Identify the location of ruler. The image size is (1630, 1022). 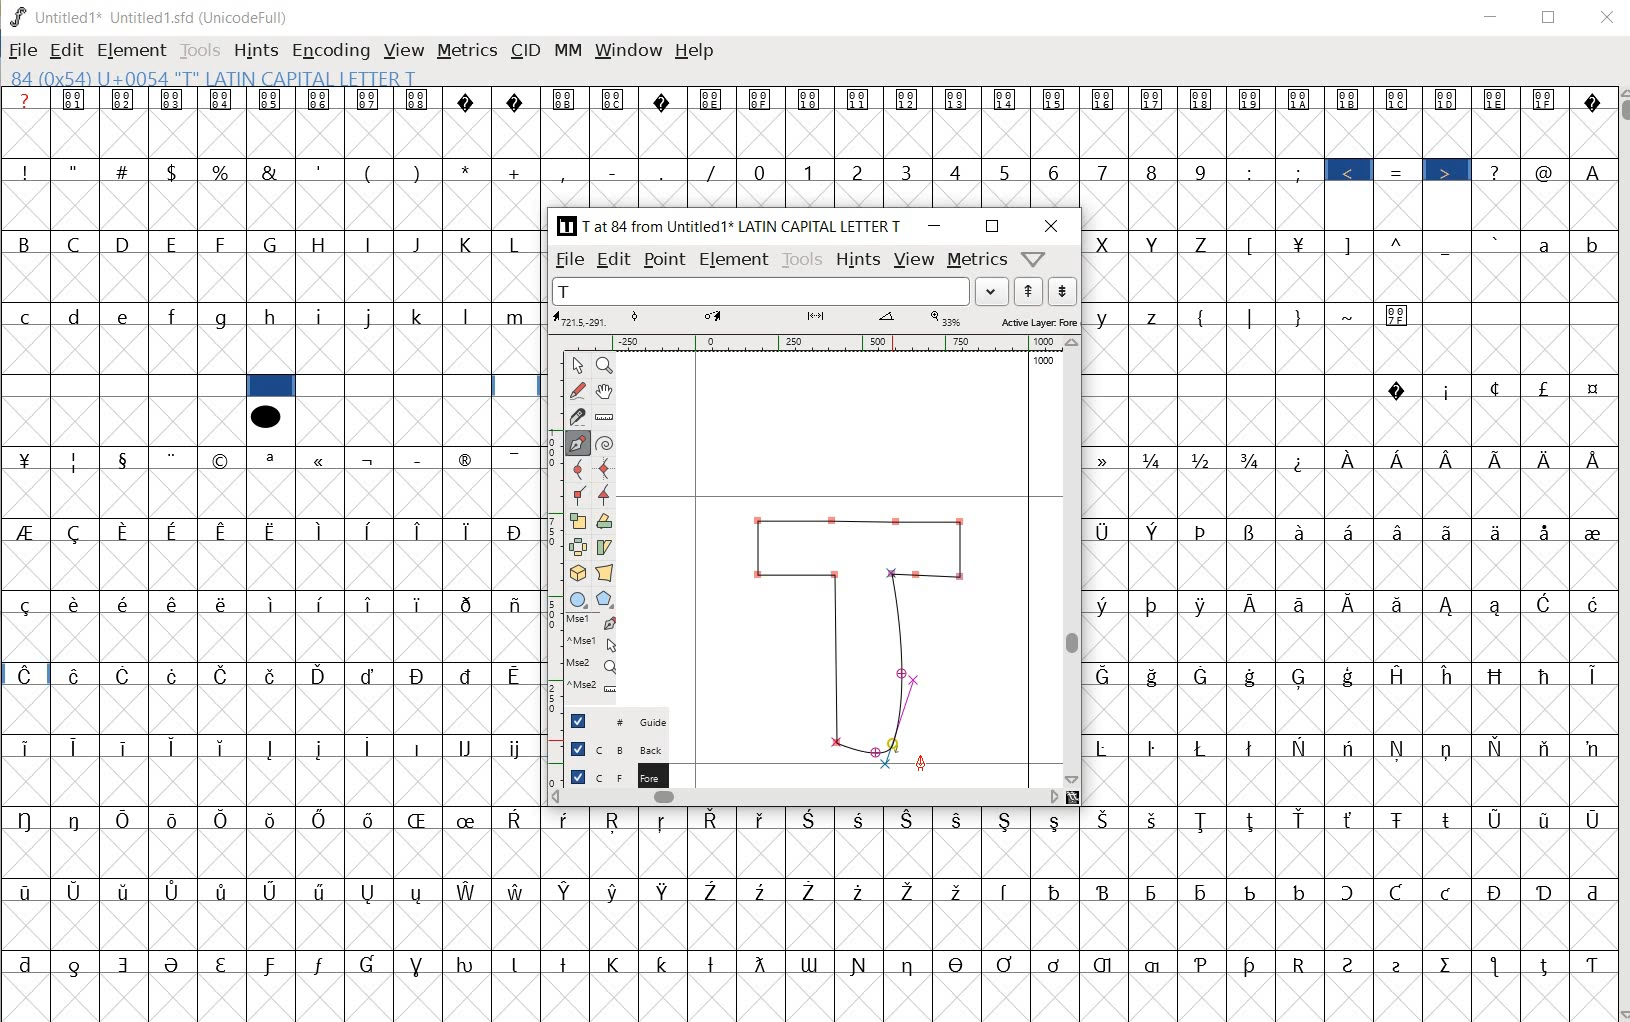
(605, 416).